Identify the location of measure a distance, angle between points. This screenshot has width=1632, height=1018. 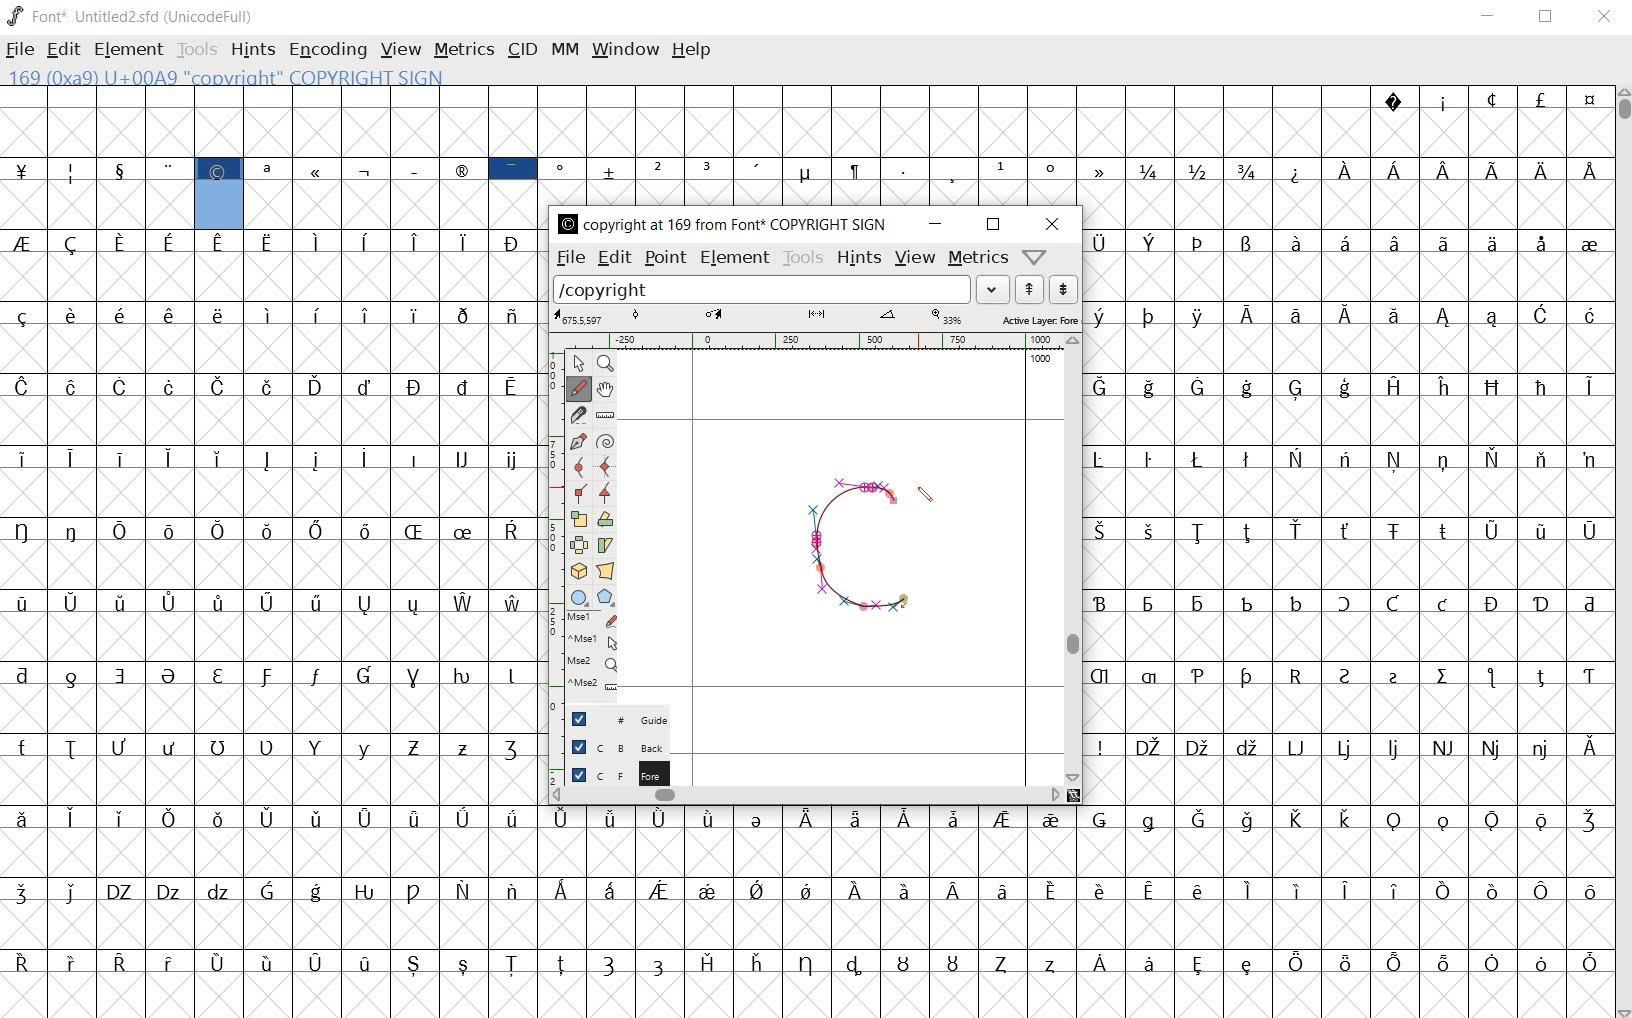
(605, 416).